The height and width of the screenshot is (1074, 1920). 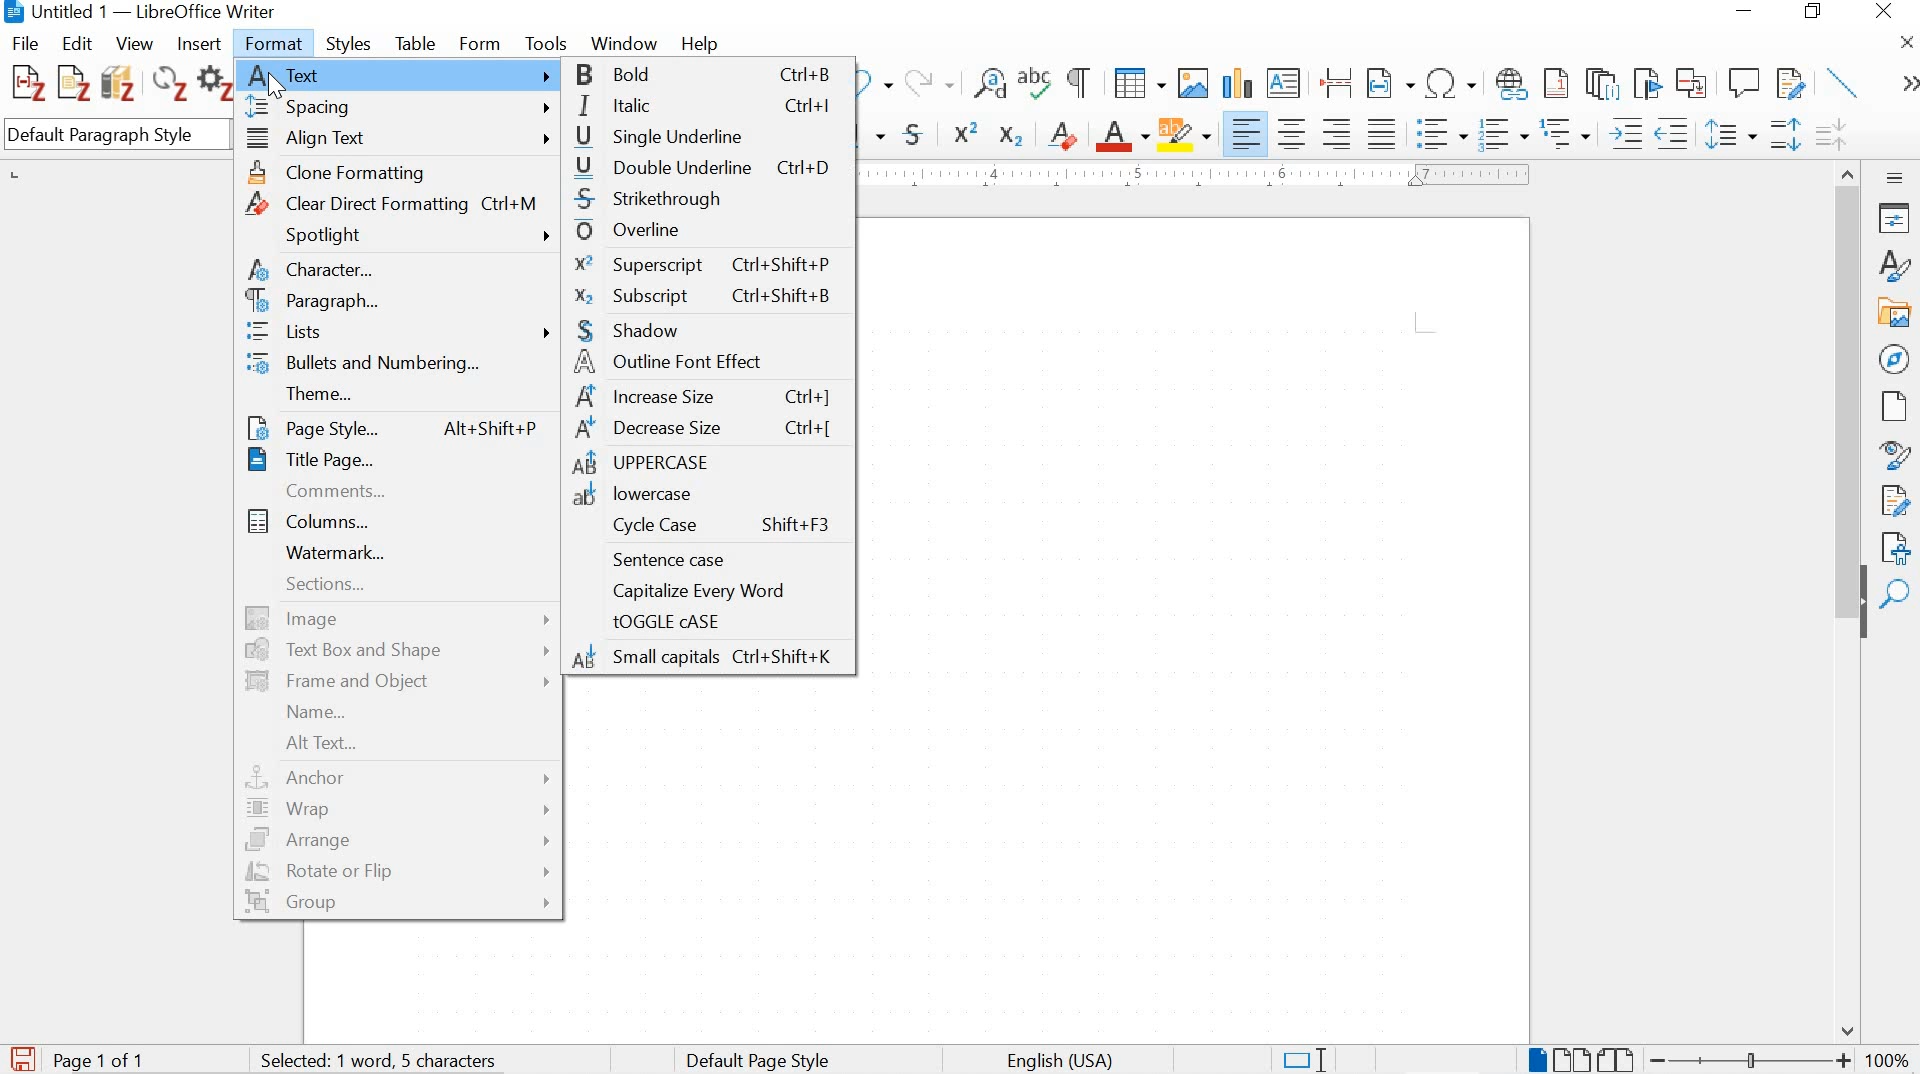 What do you see at coordinates (1744, 83) in the screenshot?
I see `insert comment` at bounding box center [1744, 83].